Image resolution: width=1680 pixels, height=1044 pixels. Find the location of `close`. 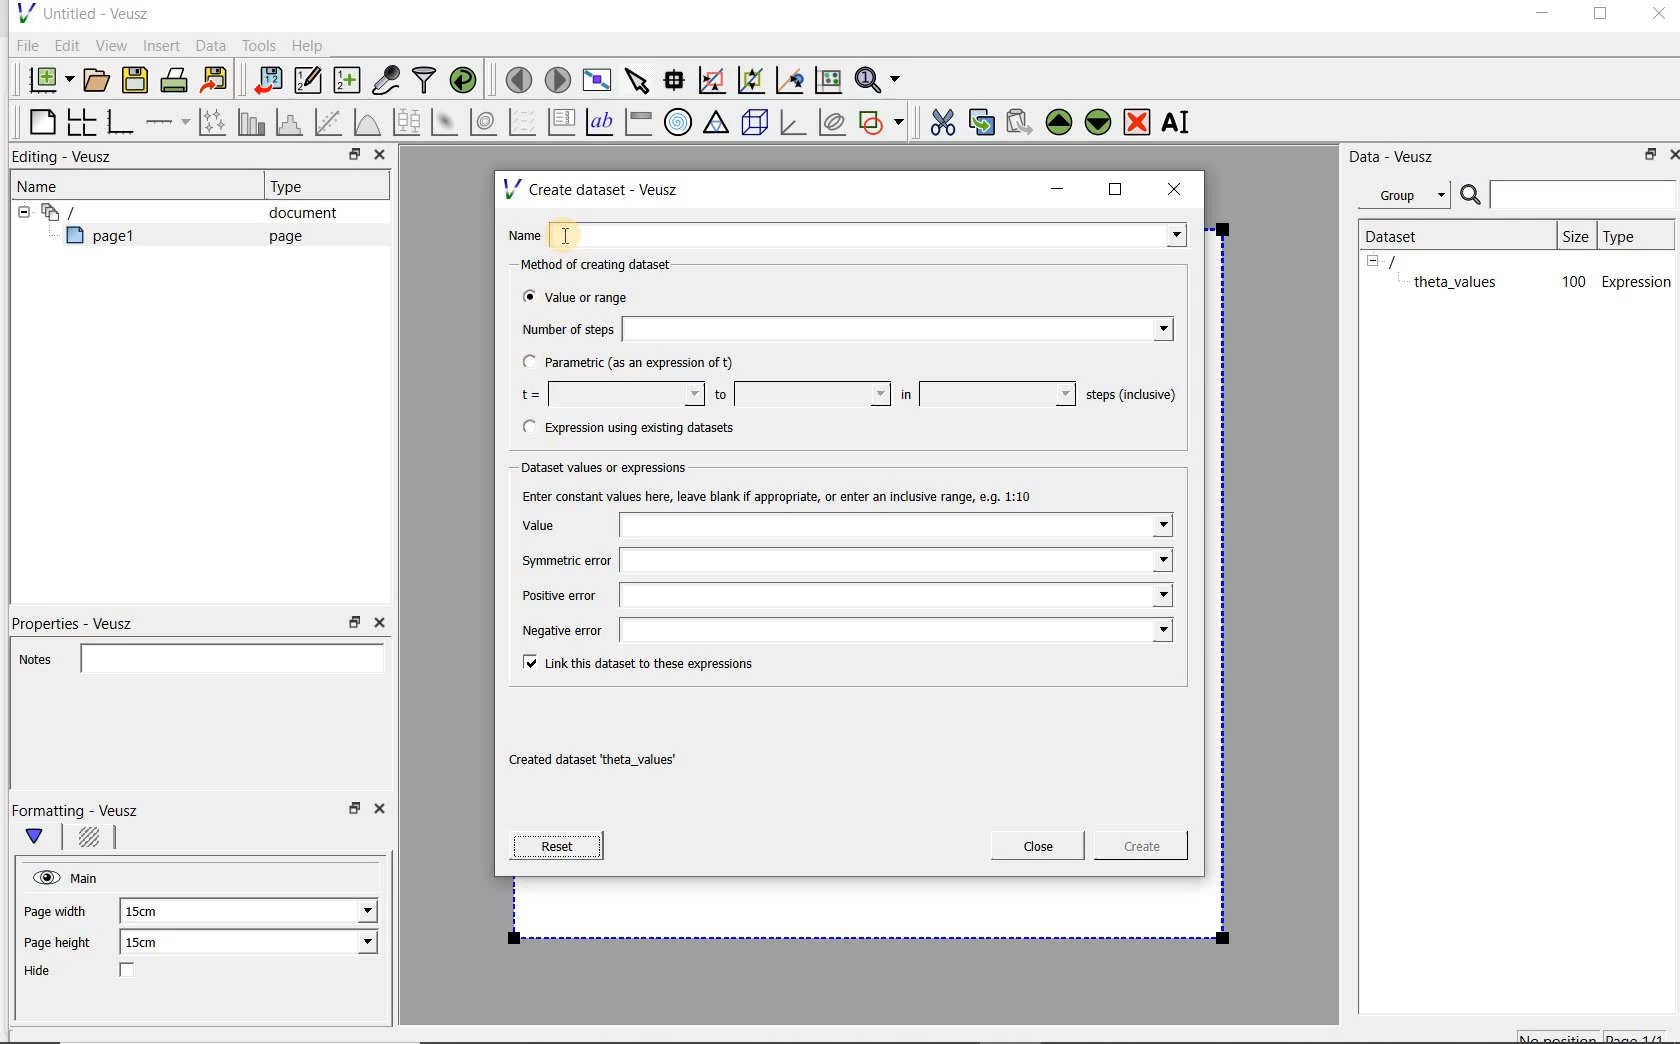

close is located at coordinates (1181, 188).